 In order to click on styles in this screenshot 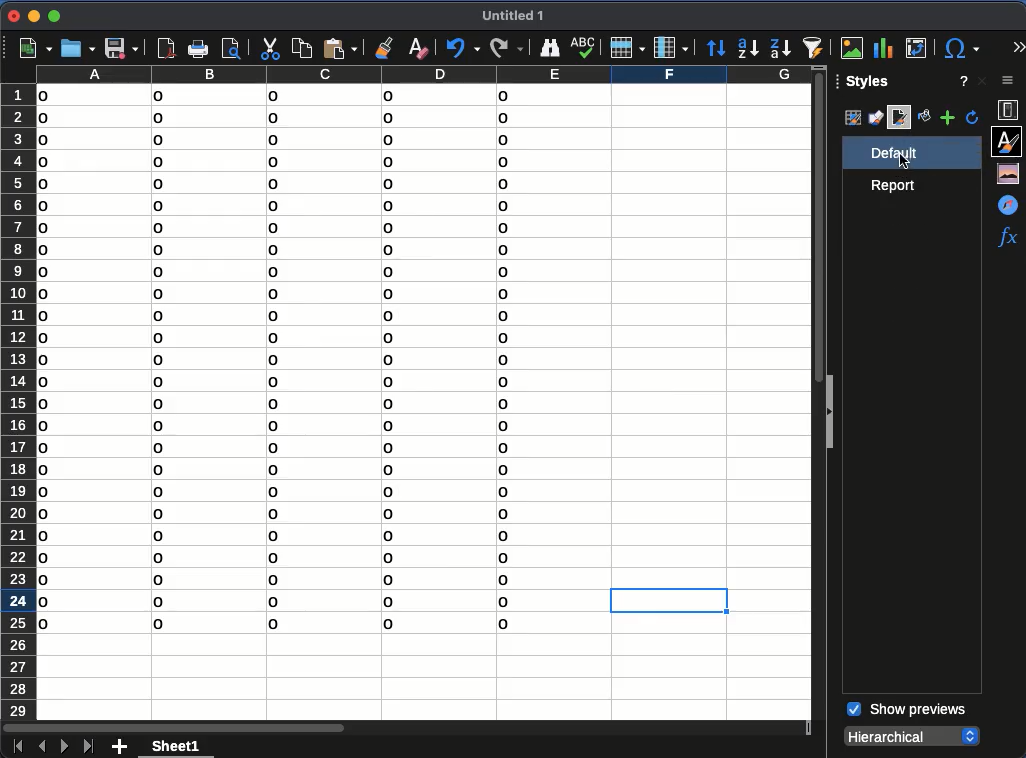, I will do `click(1009, 140)`.